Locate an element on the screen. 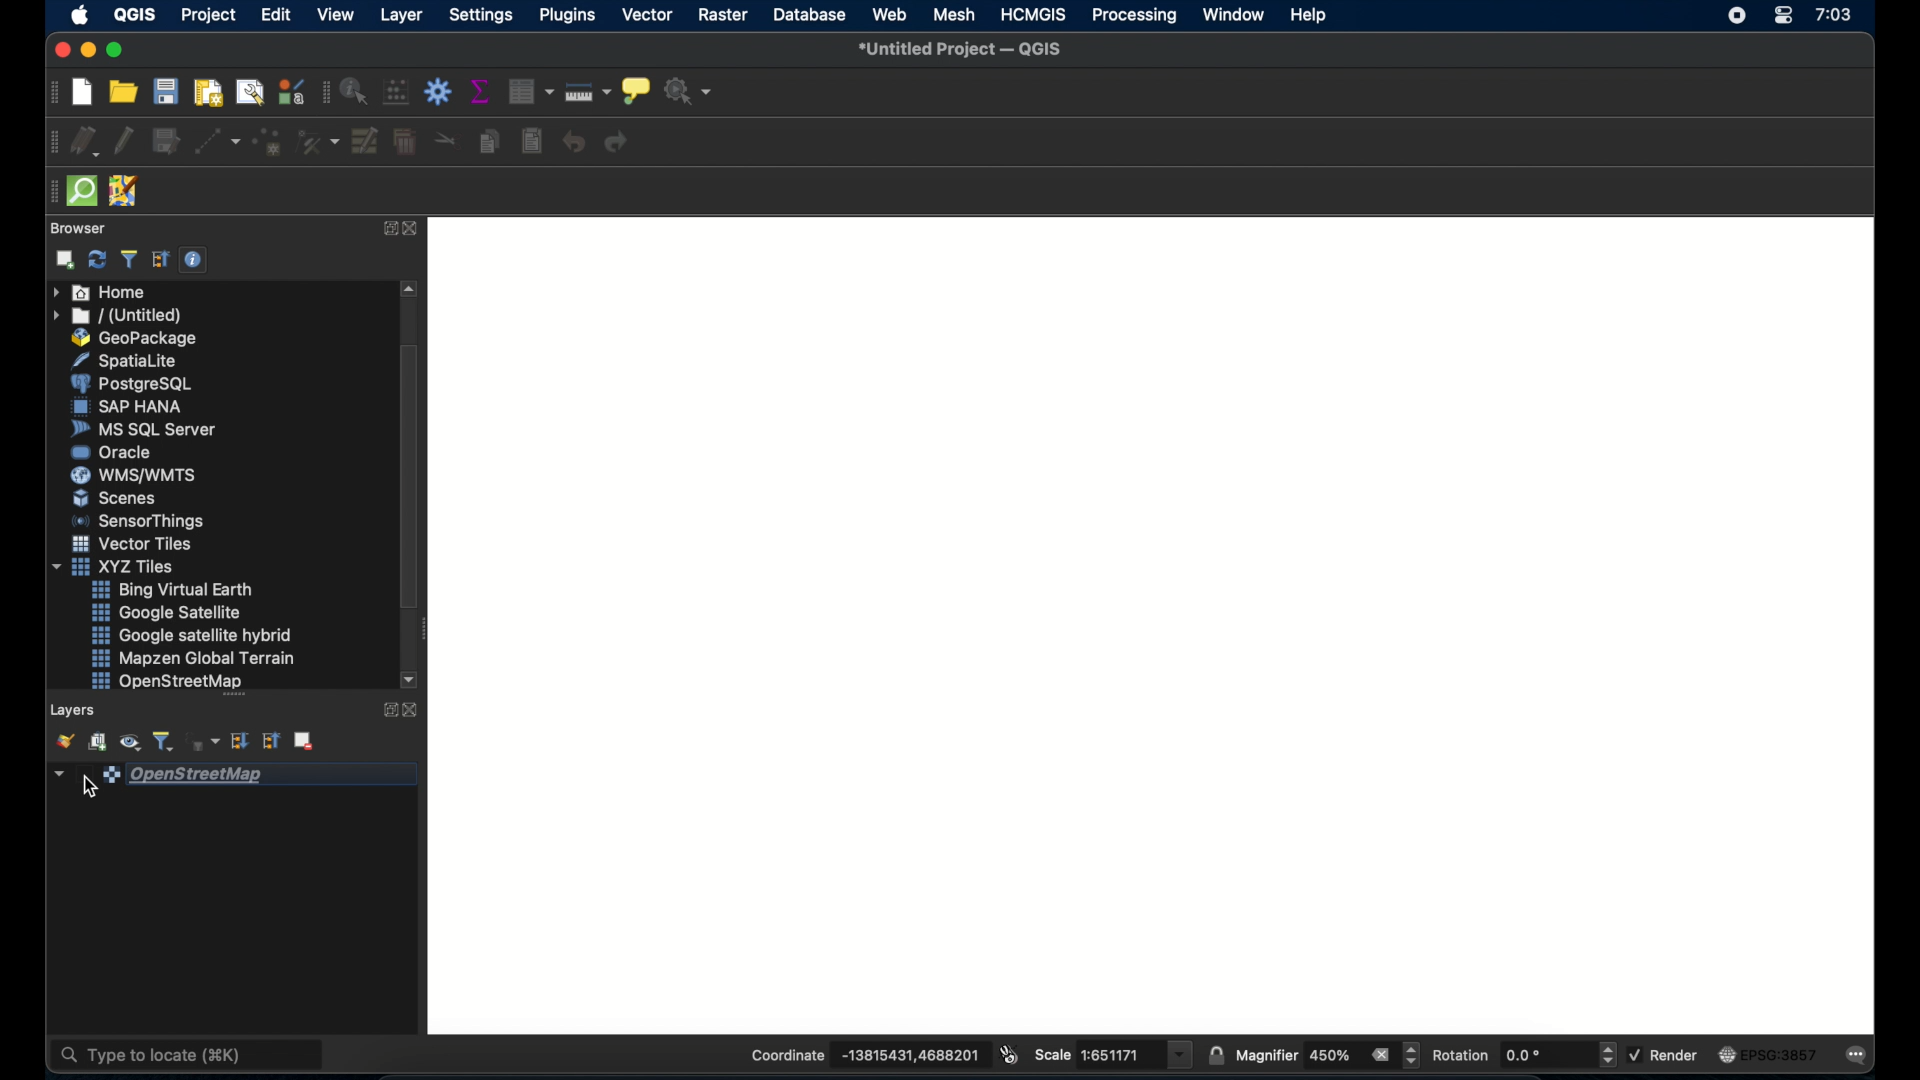 The width and height of the screenshot is (1920, 1080). scroll downarrow is located at coordinates (415, 680).